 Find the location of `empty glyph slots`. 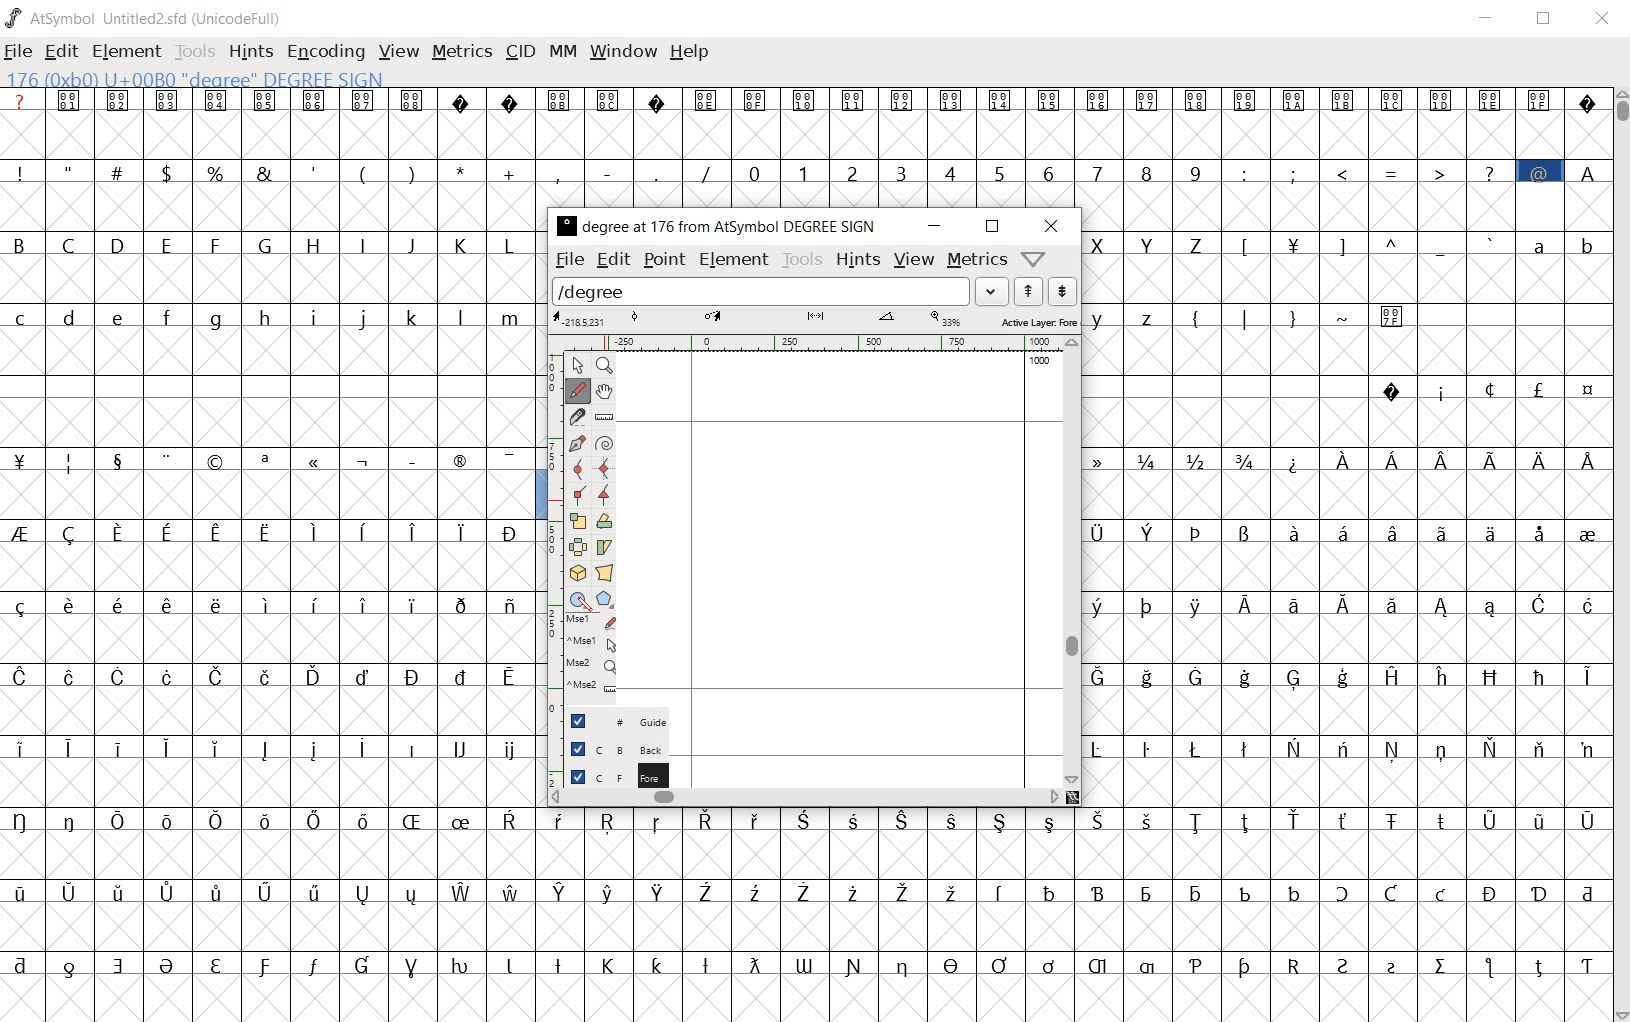

empty glyph slots is located at coordinates (267, 356).